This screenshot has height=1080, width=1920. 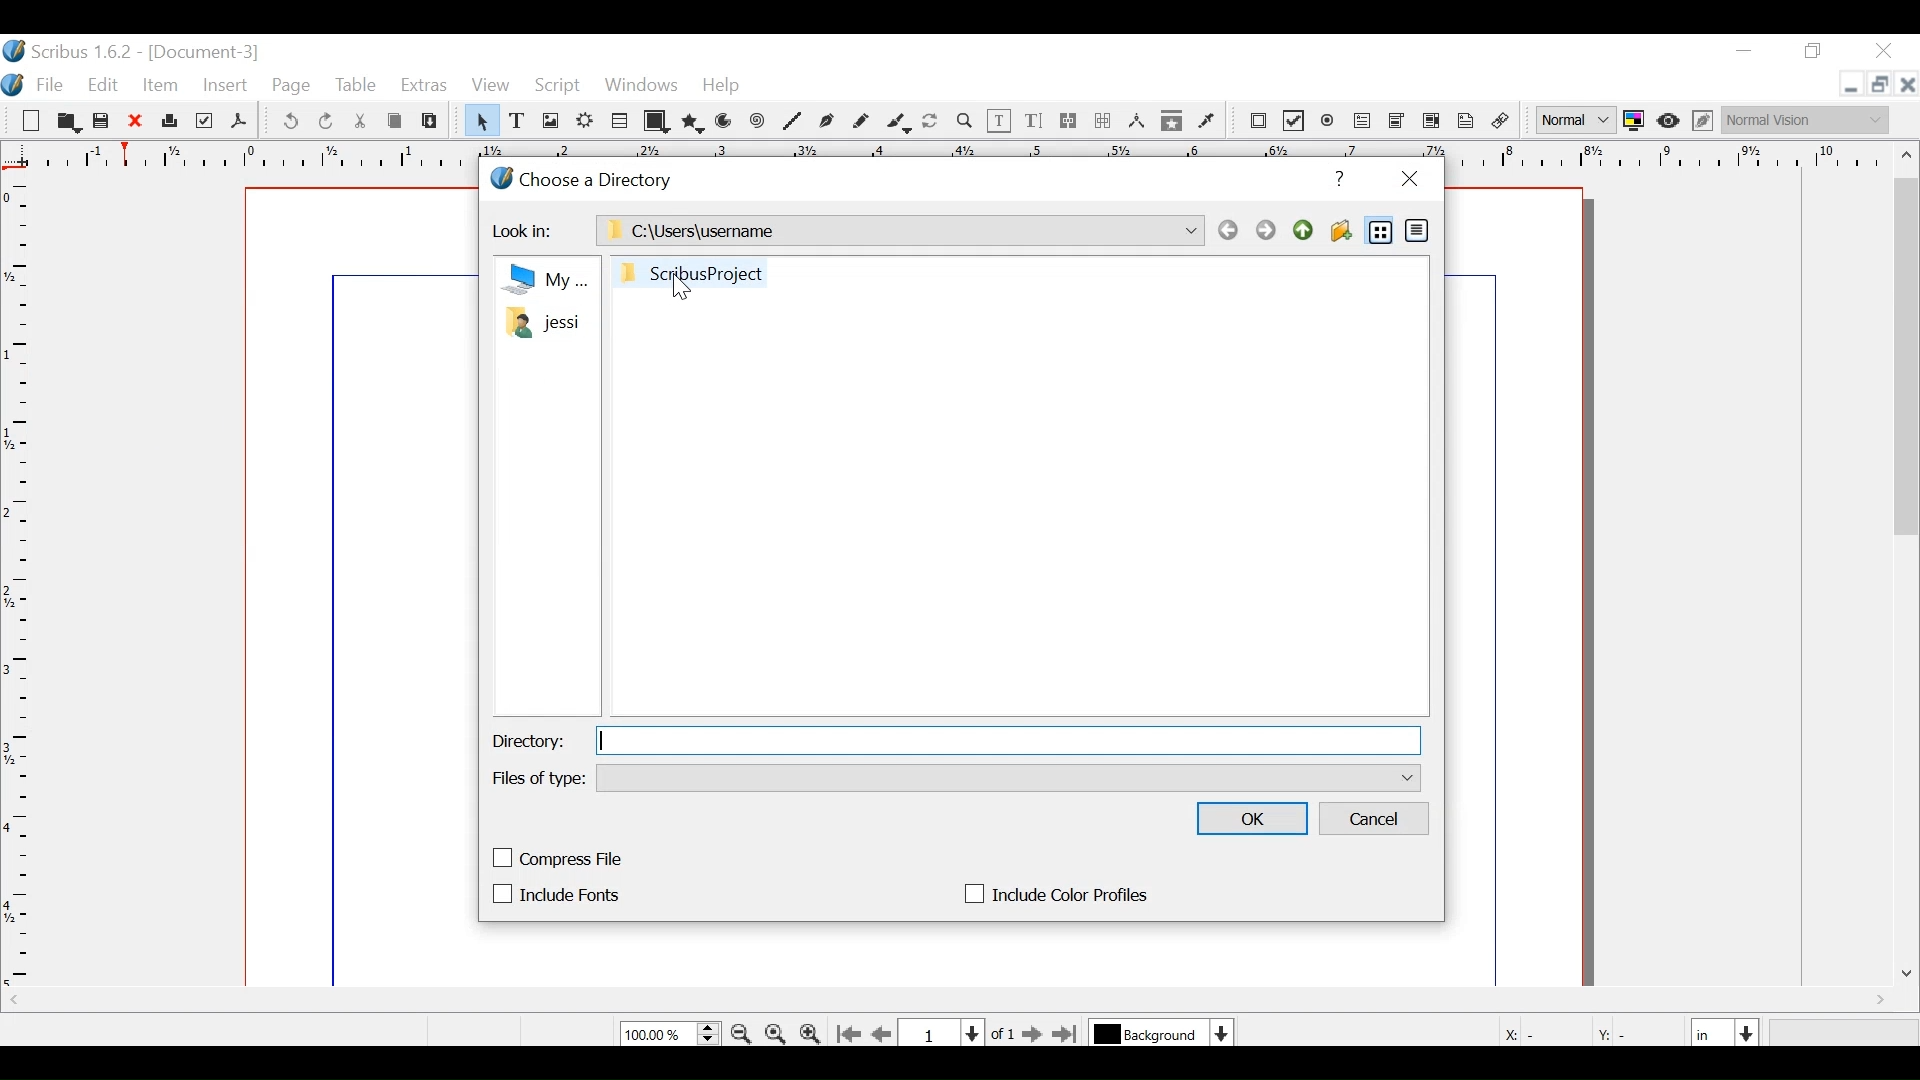 I want to click on Item, so click(x=160, y=89).